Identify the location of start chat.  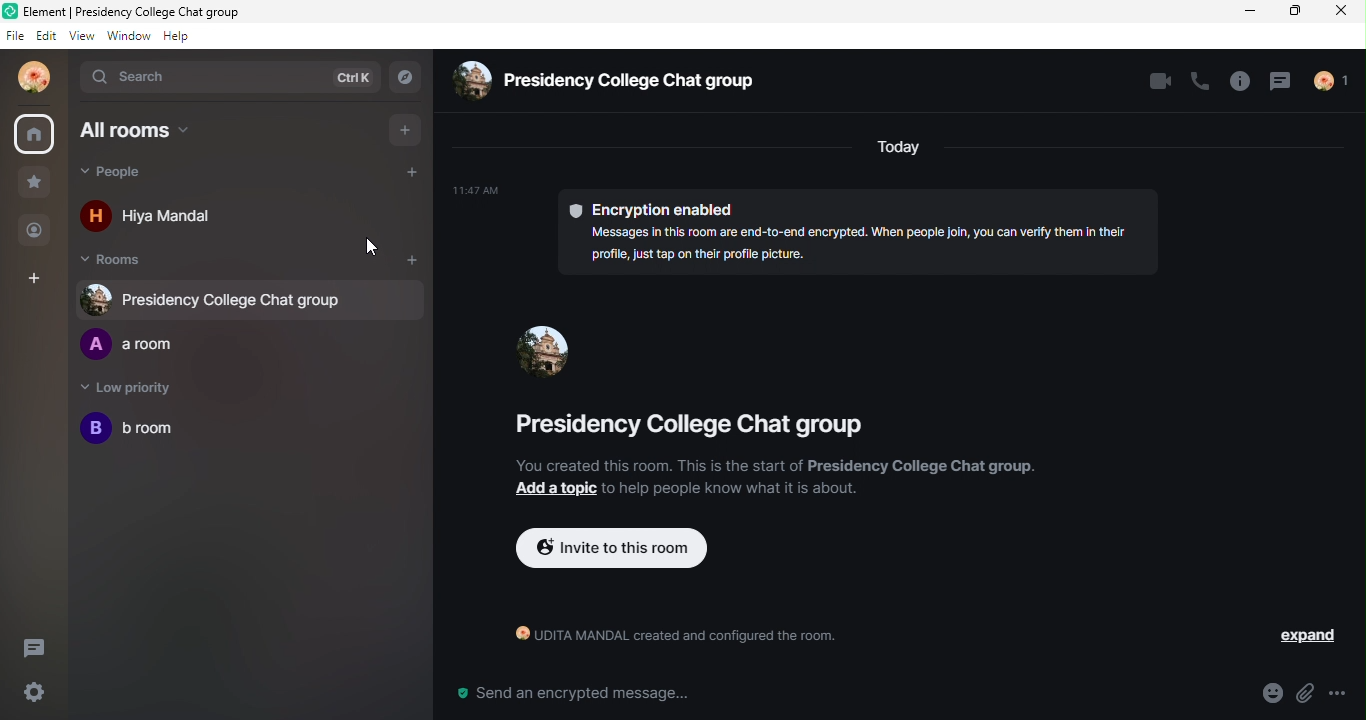
(415, 175).